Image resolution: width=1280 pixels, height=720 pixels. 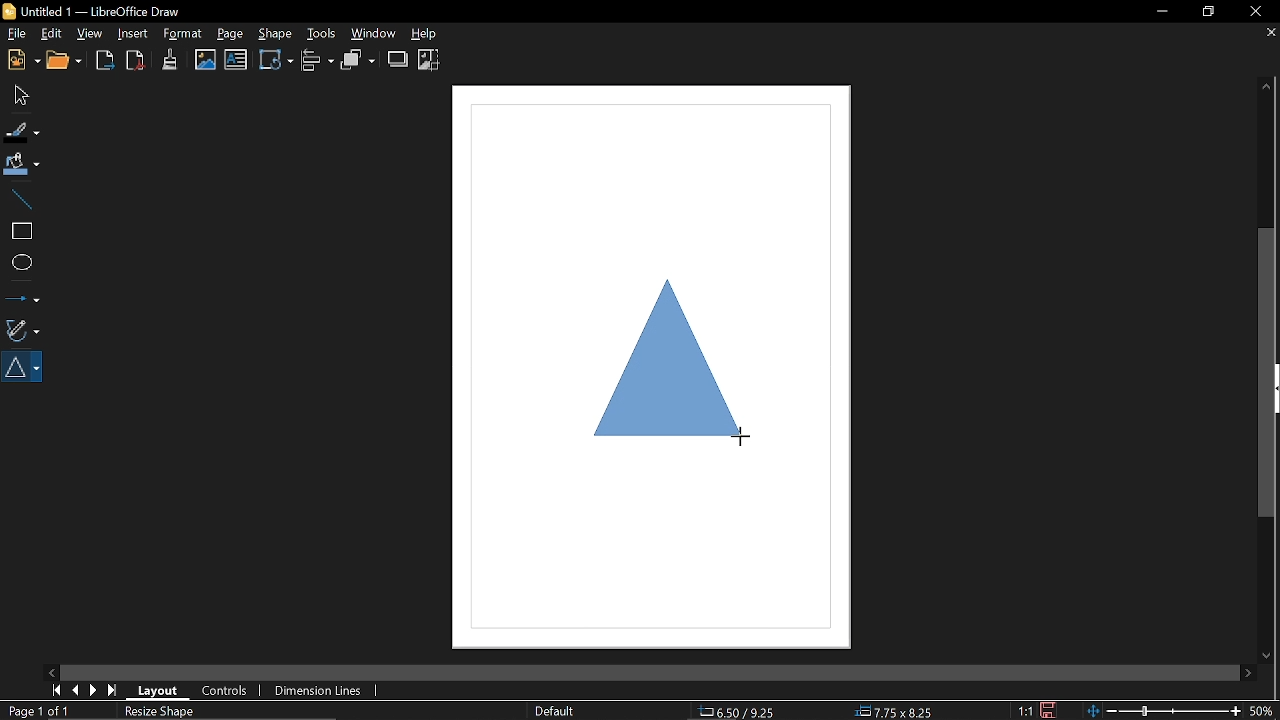 I want to click on Minimize, so click(x=1156, y=13).